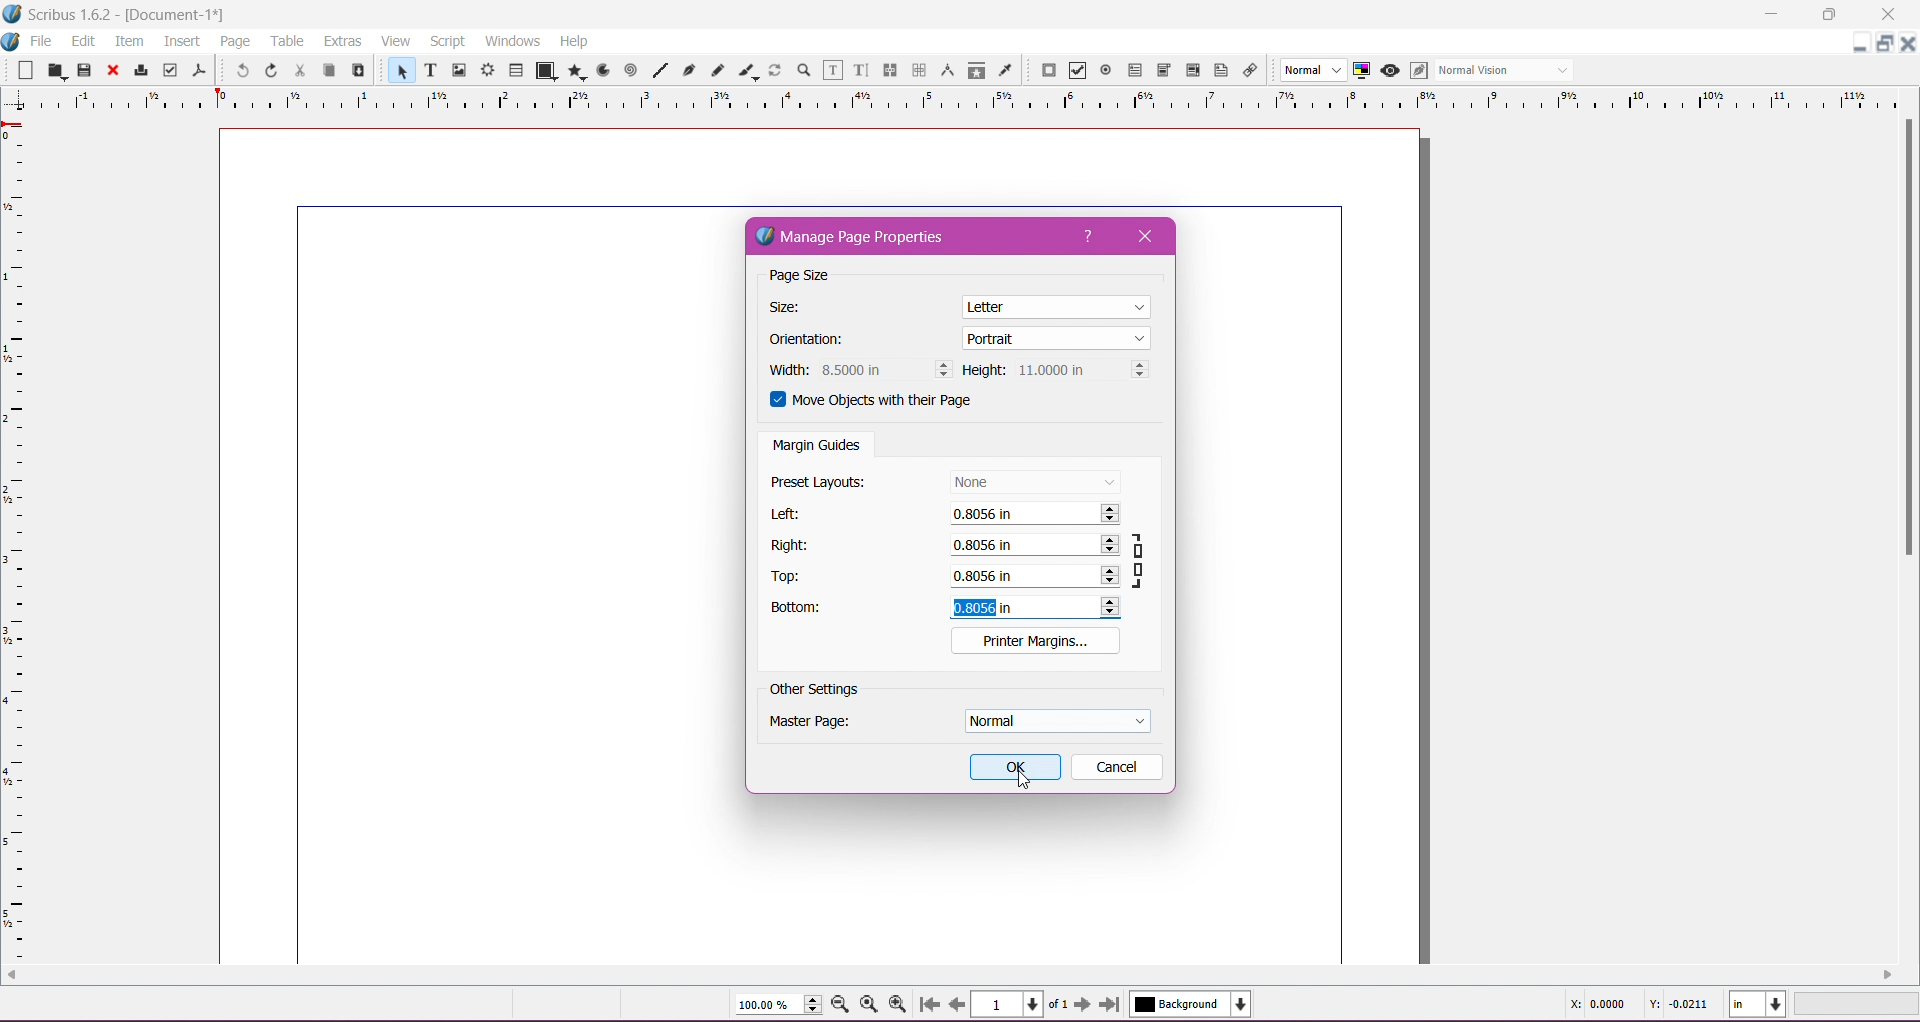 This screenshot has height=1022, width=1920. Describe the element at coordinates (802, 71) in the screenshot. I see `Zoom In or Out` at that location.